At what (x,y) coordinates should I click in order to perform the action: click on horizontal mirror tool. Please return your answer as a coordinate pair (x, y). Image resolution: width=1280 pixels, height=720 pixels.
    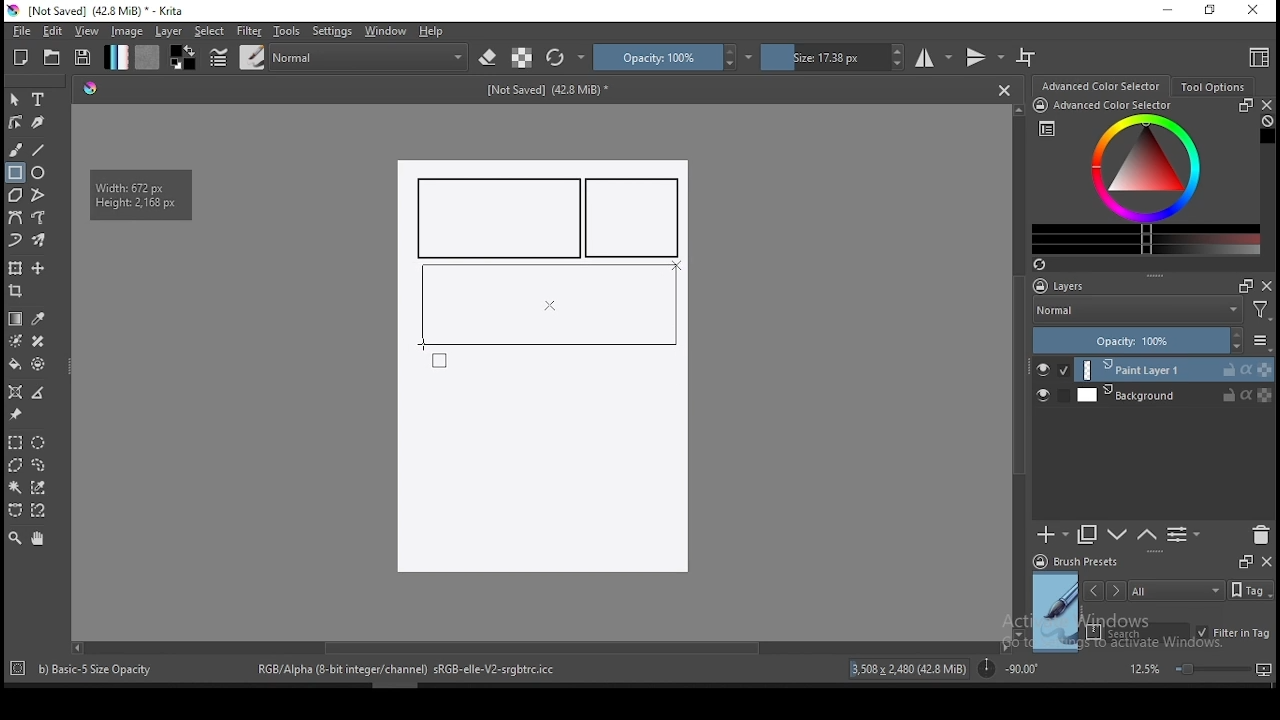
    Looking at the image, I should click on (934, 57).